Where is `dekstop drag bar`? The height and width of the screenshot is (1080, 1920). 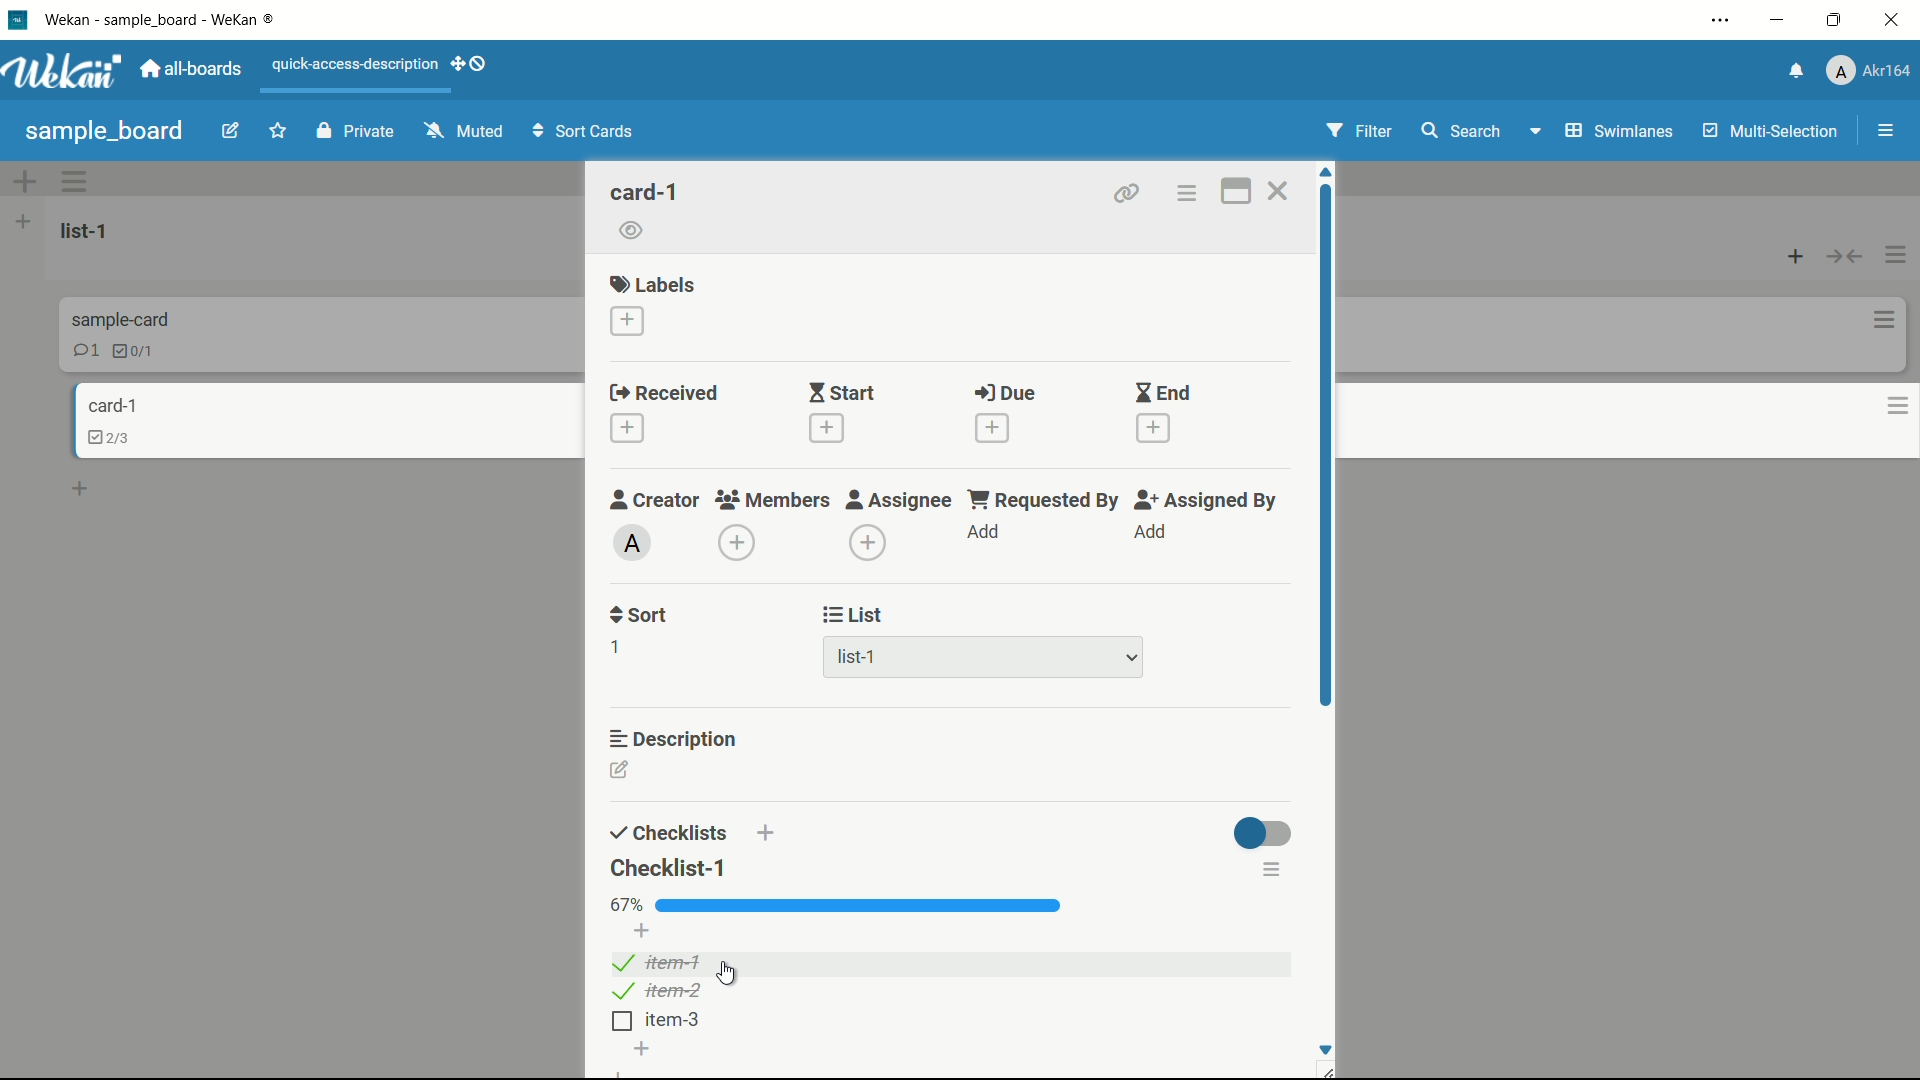 dekstop drag bar is located at coordinates (473, 66).